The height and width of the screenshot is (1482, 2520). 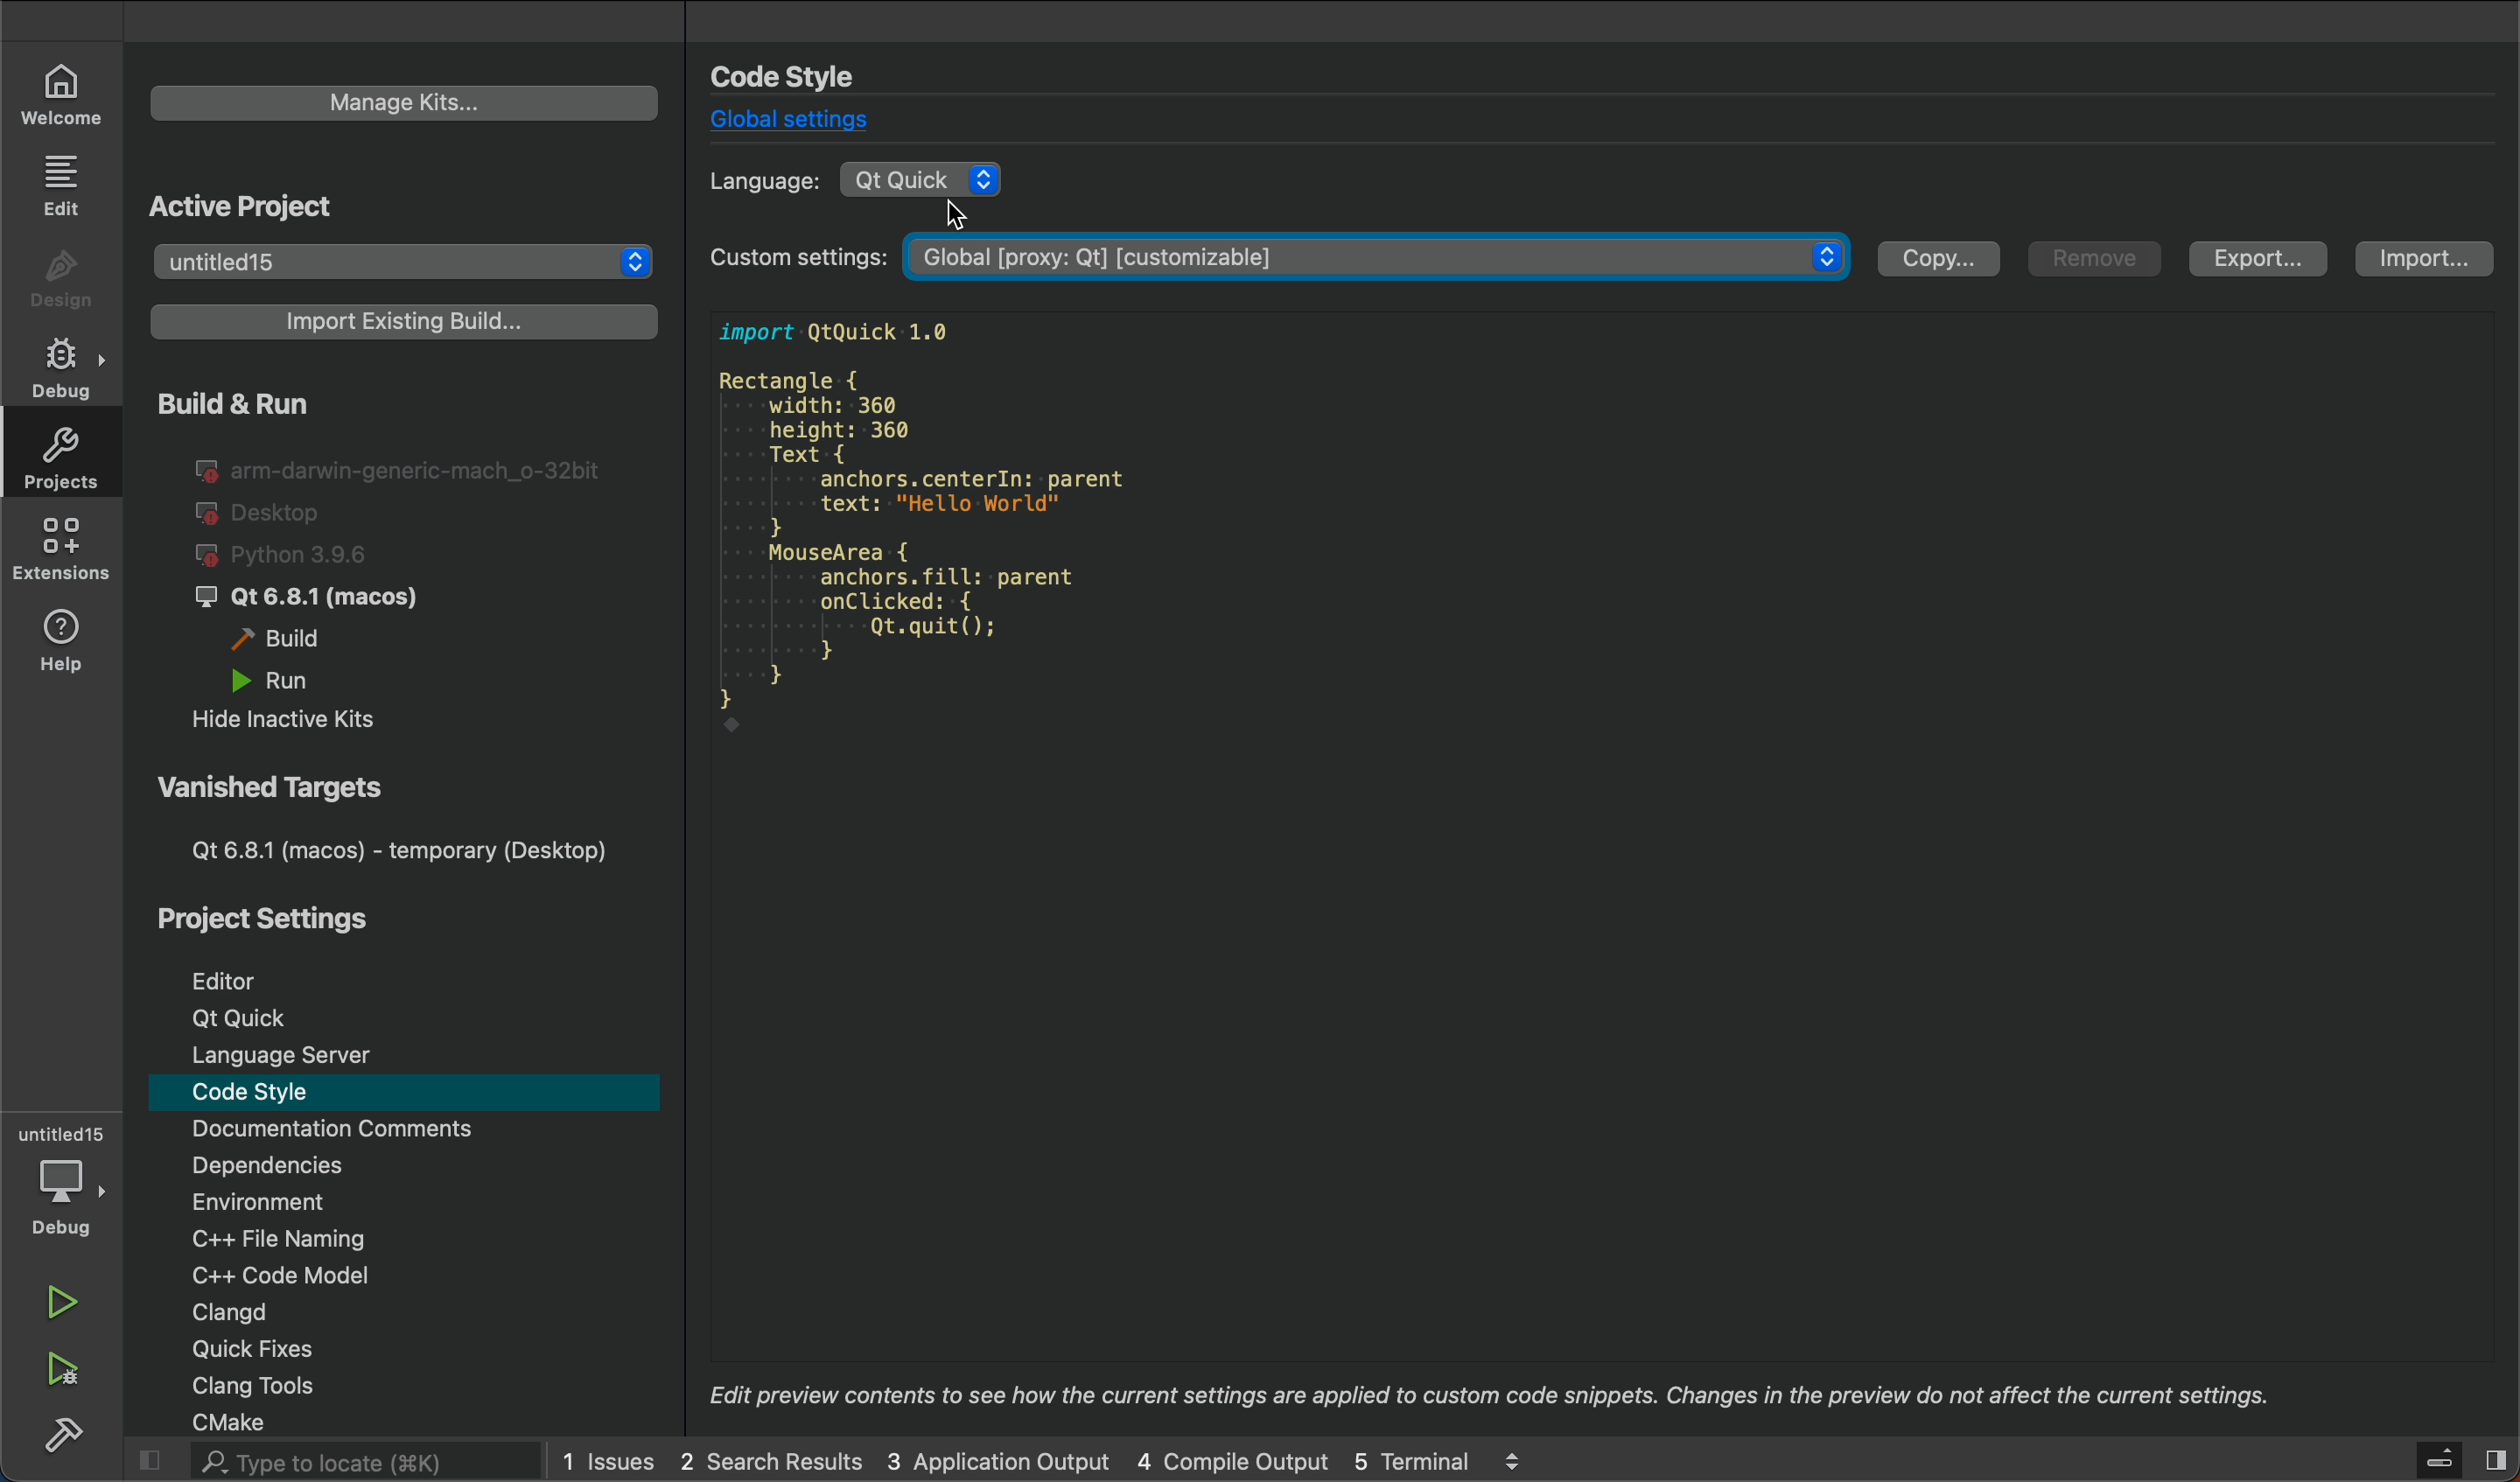 What do you see at coordinates (65, 185) in the screenshot?
I see `edit` at bounding box center [65, 185].